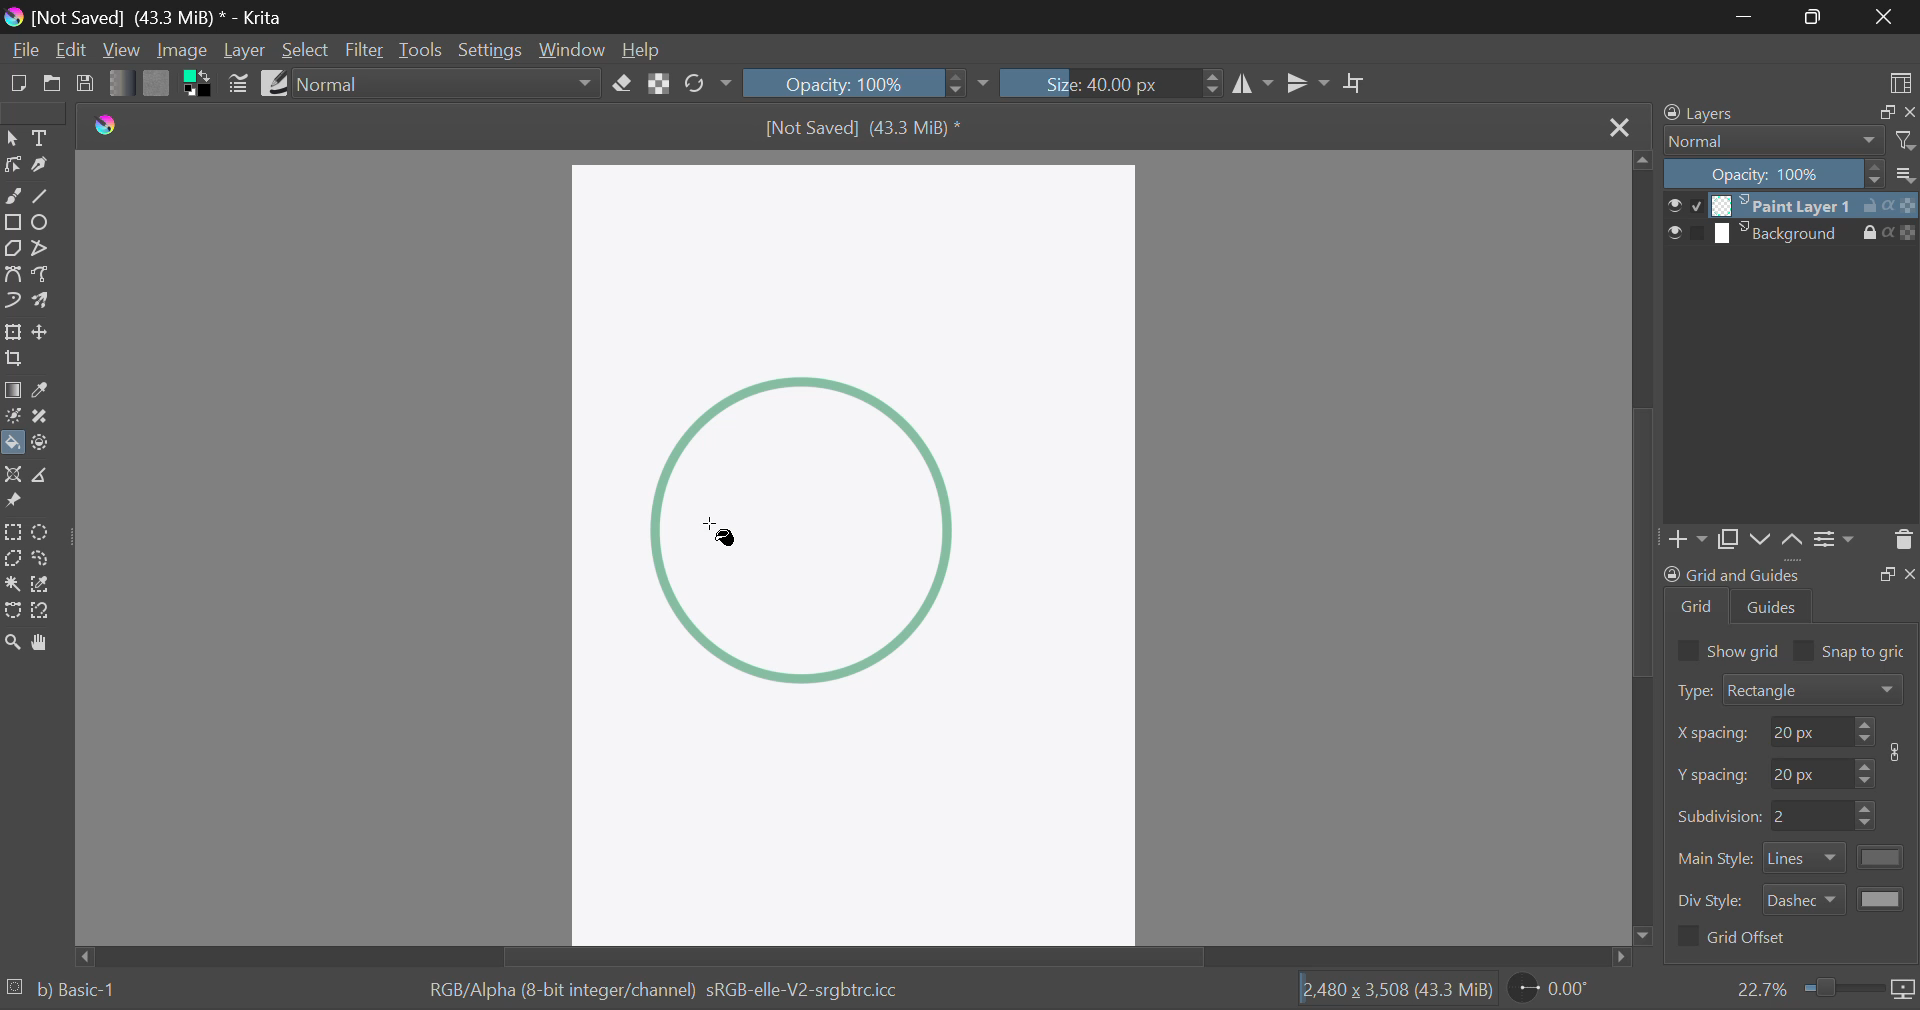  Describe the element at coordinates (14, 390) in the screenshot. I see `Gradient Fill` at that location.